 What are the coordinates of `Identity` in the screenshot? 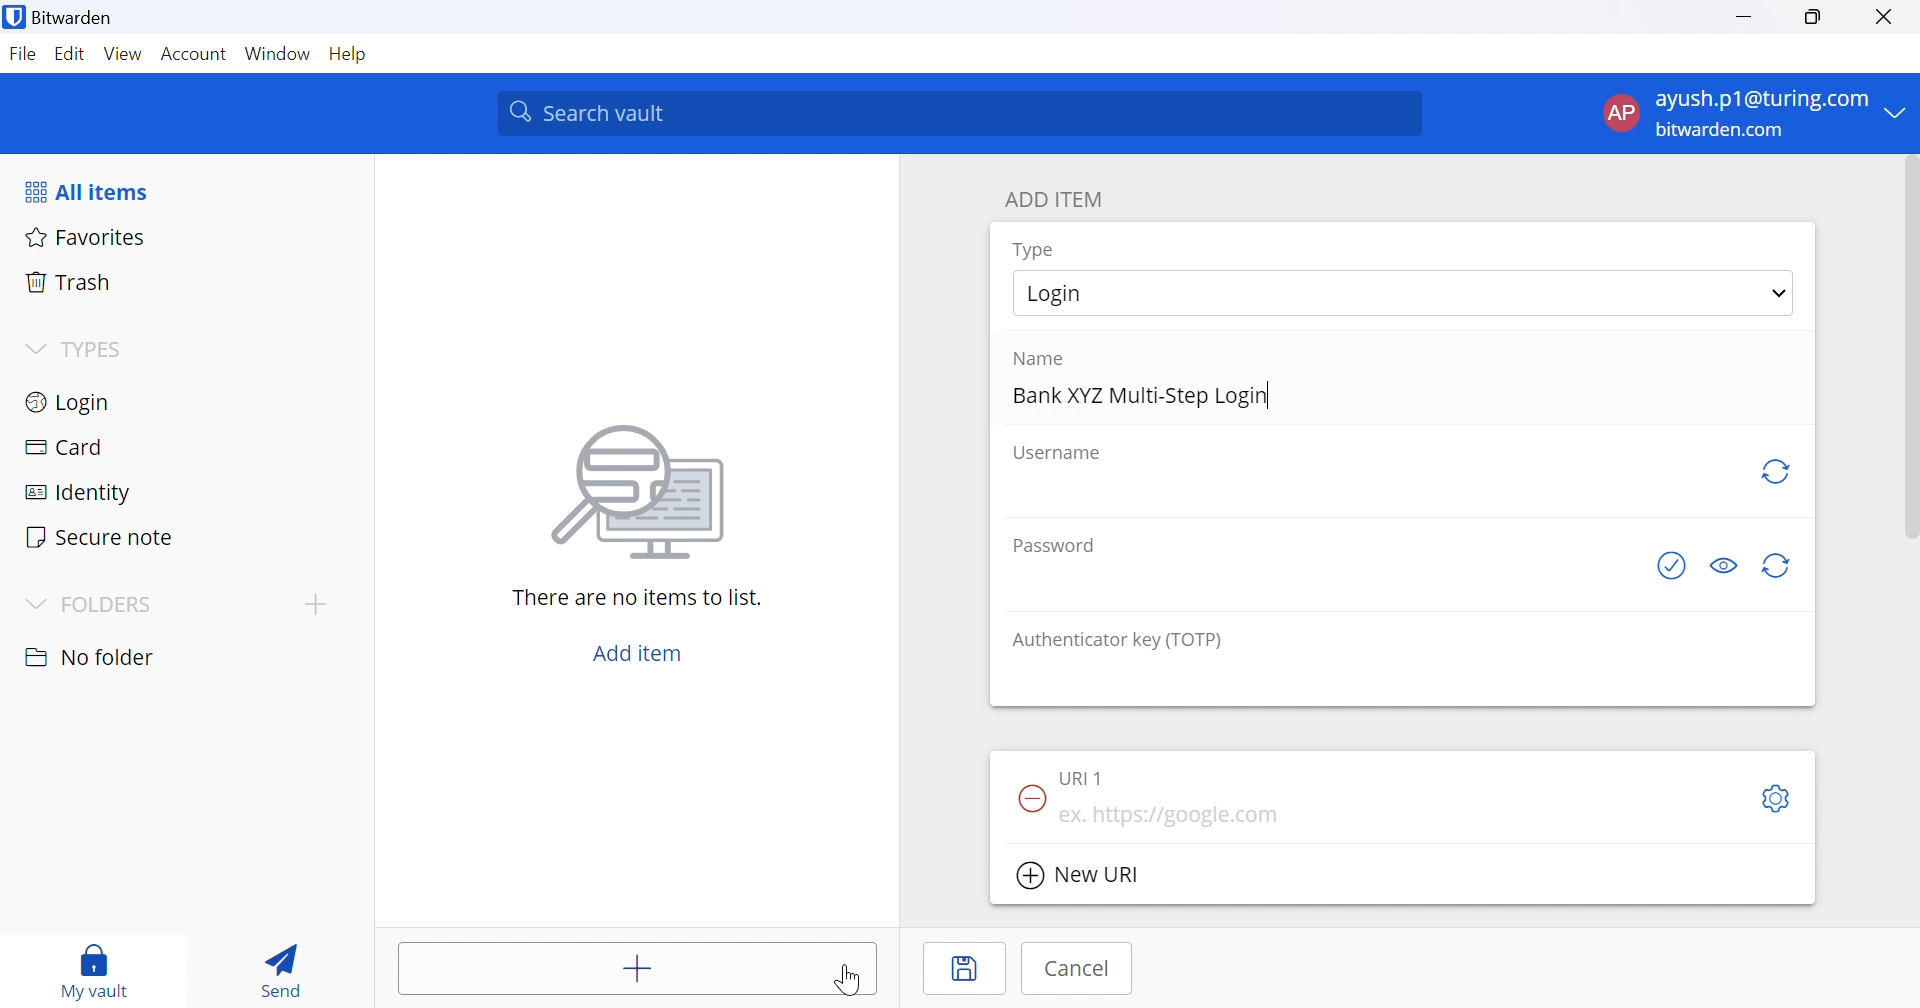 It's located at (79, 492).